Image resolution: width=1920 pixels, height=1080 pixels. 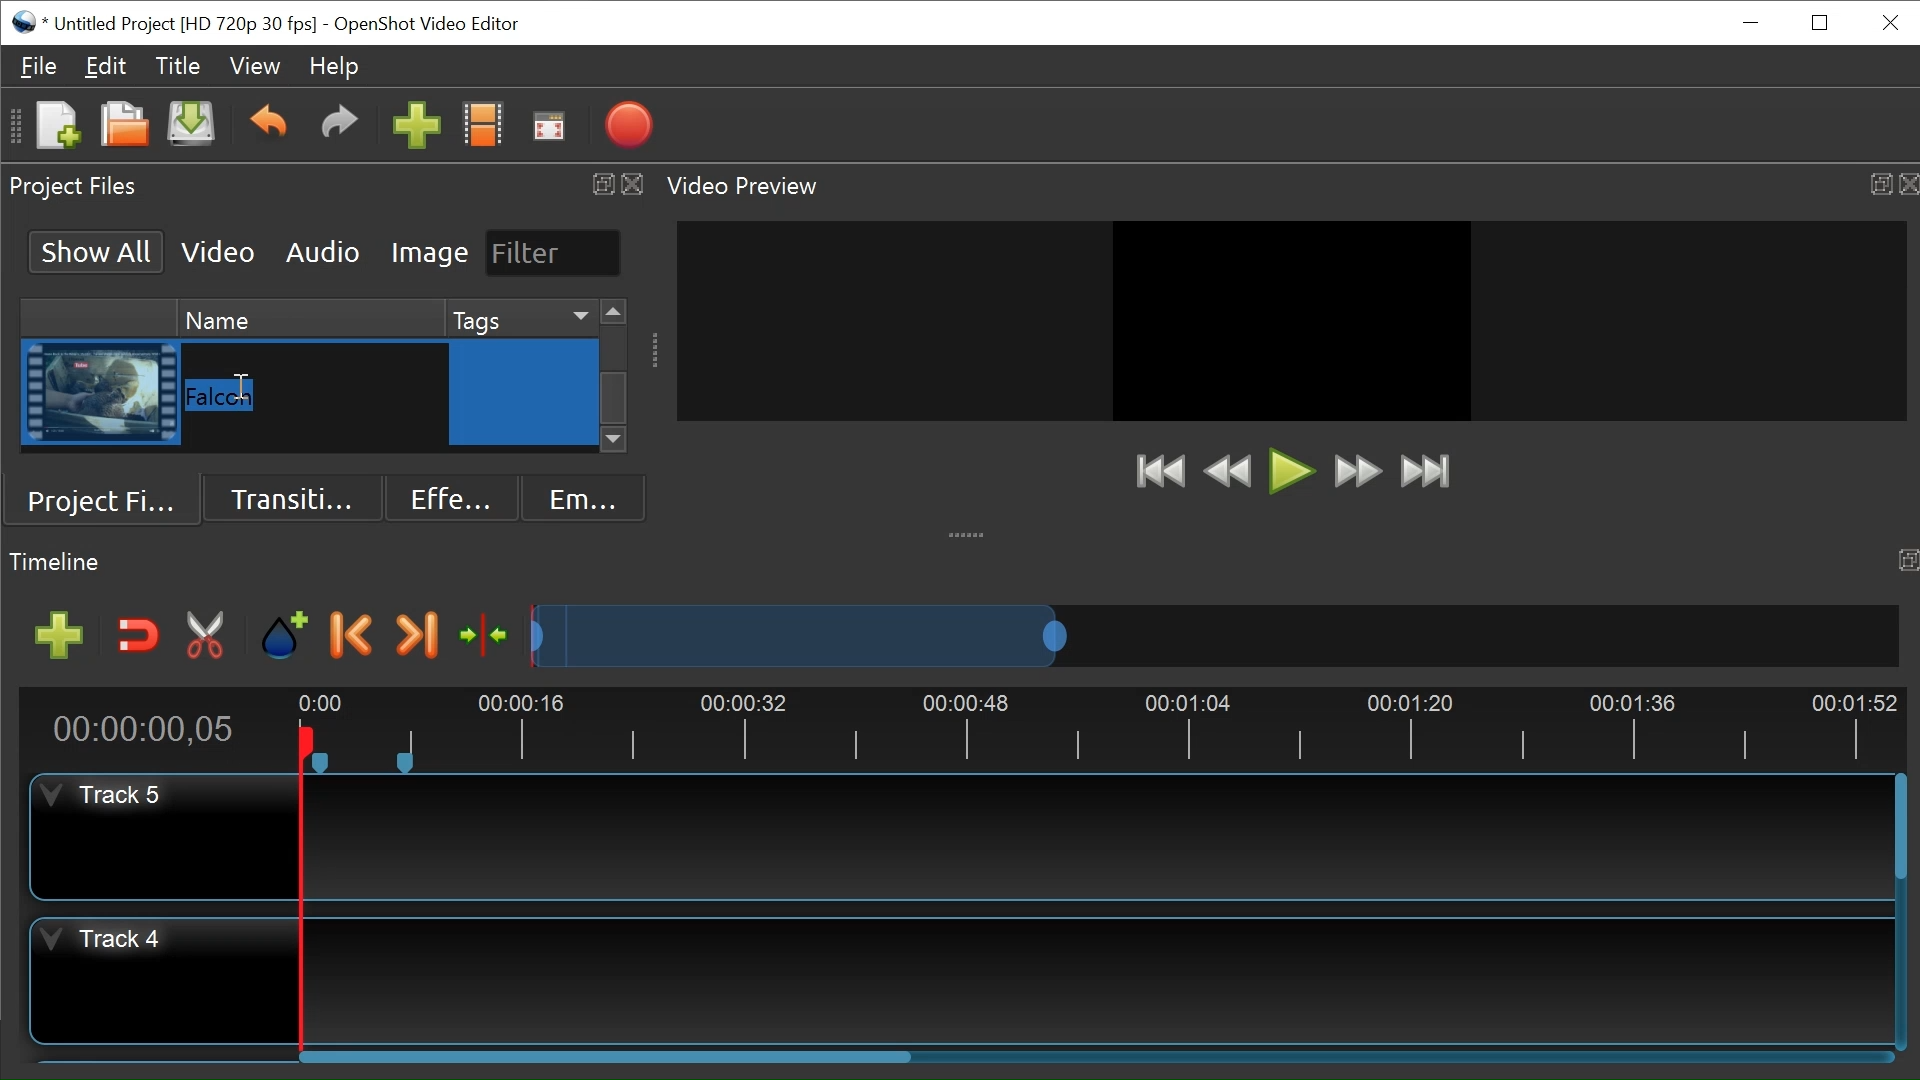 I want to click on Fast Forward, so click(x=1357, y=473).